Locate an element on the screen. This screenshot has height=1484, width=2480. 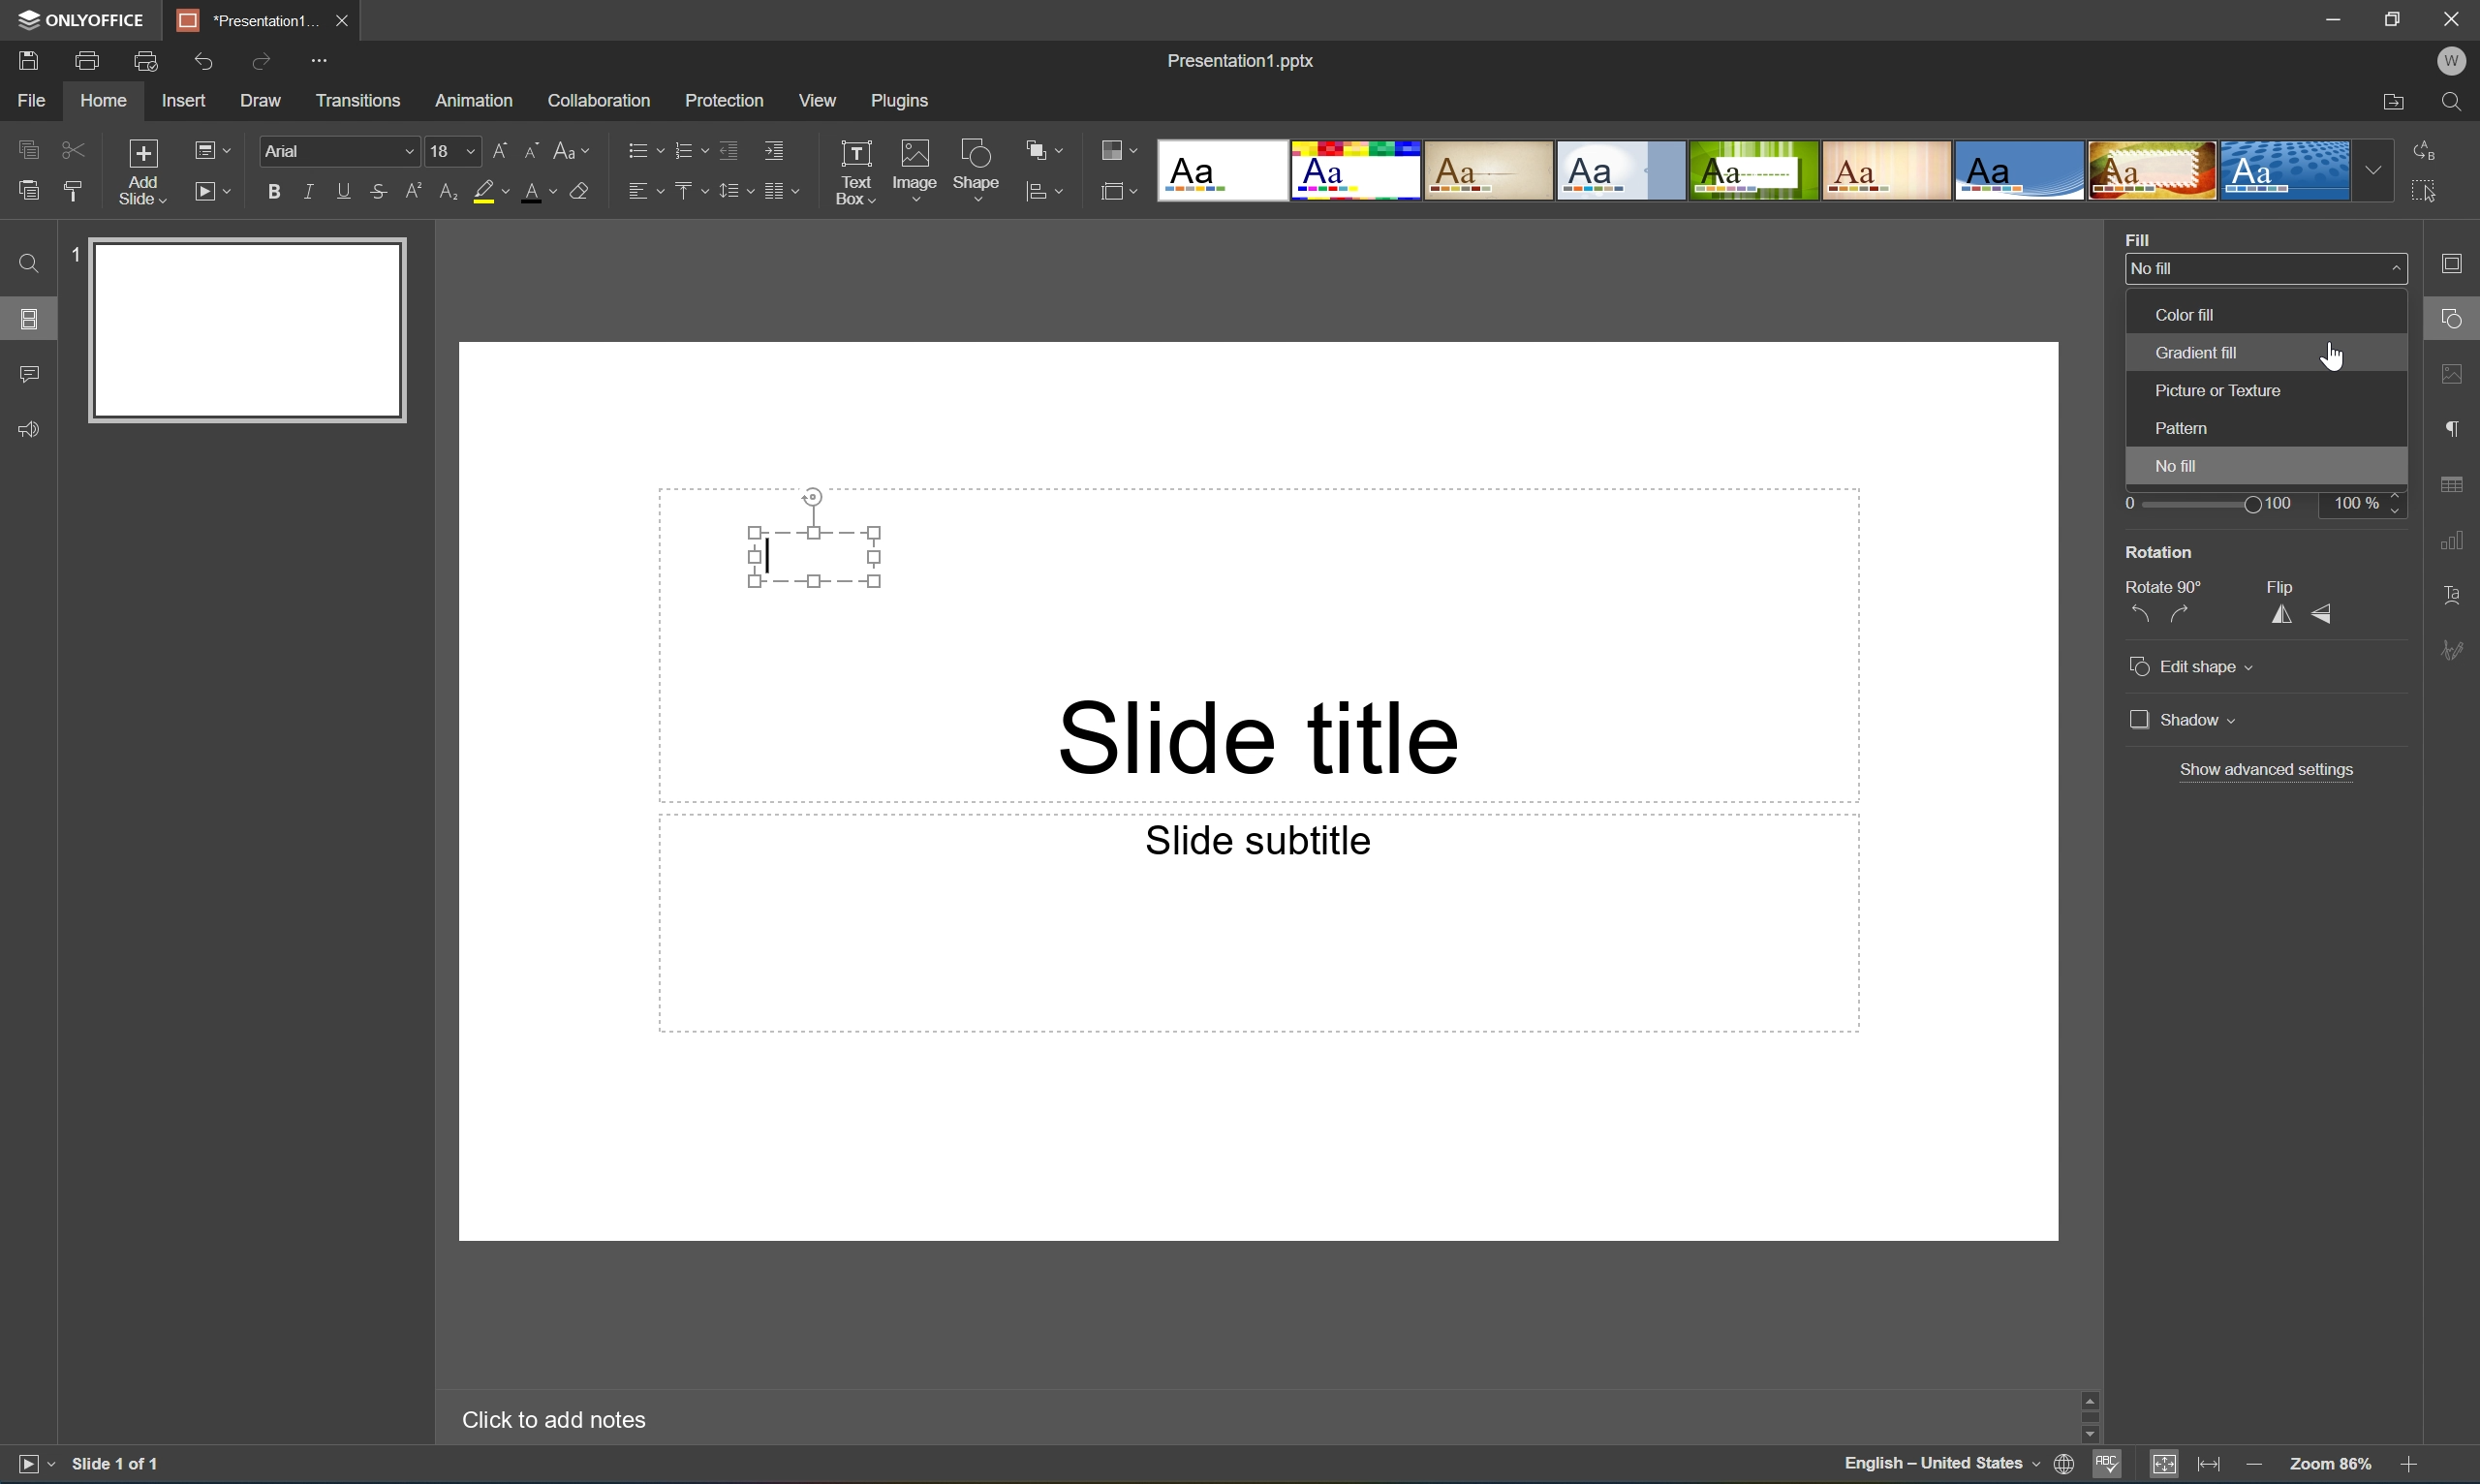
Decrement font size is located at coordinates (530, 147).